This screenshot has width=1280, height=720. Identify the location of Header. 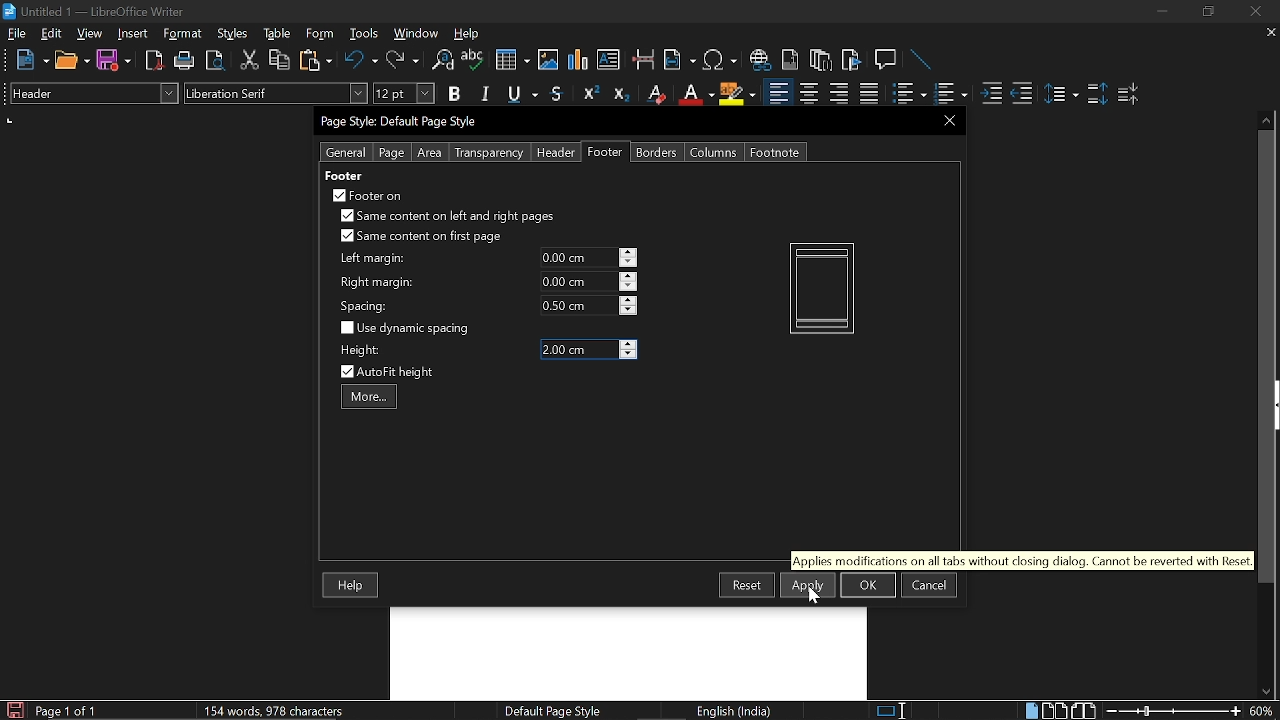
(552, 153).